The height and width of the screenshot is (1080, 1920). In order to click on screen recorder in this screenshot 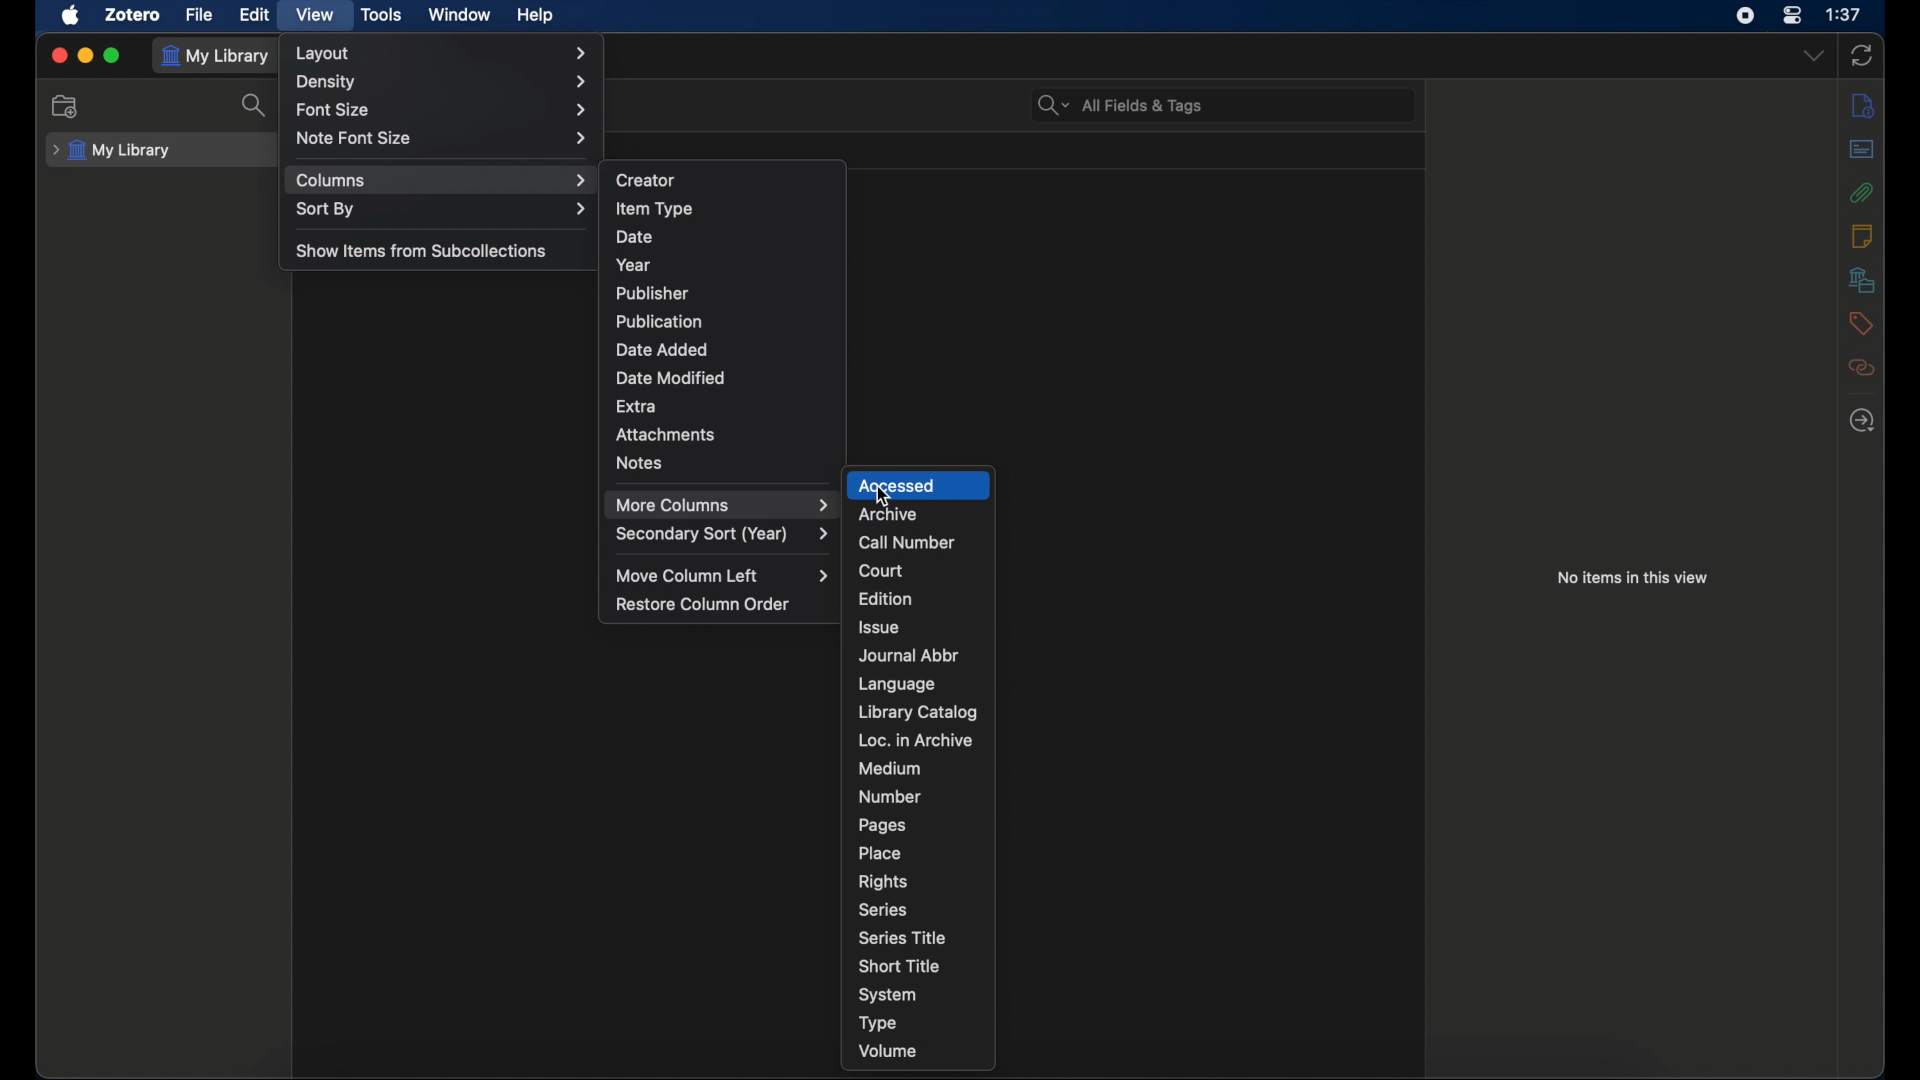, I will do `click(1745, 15)`.